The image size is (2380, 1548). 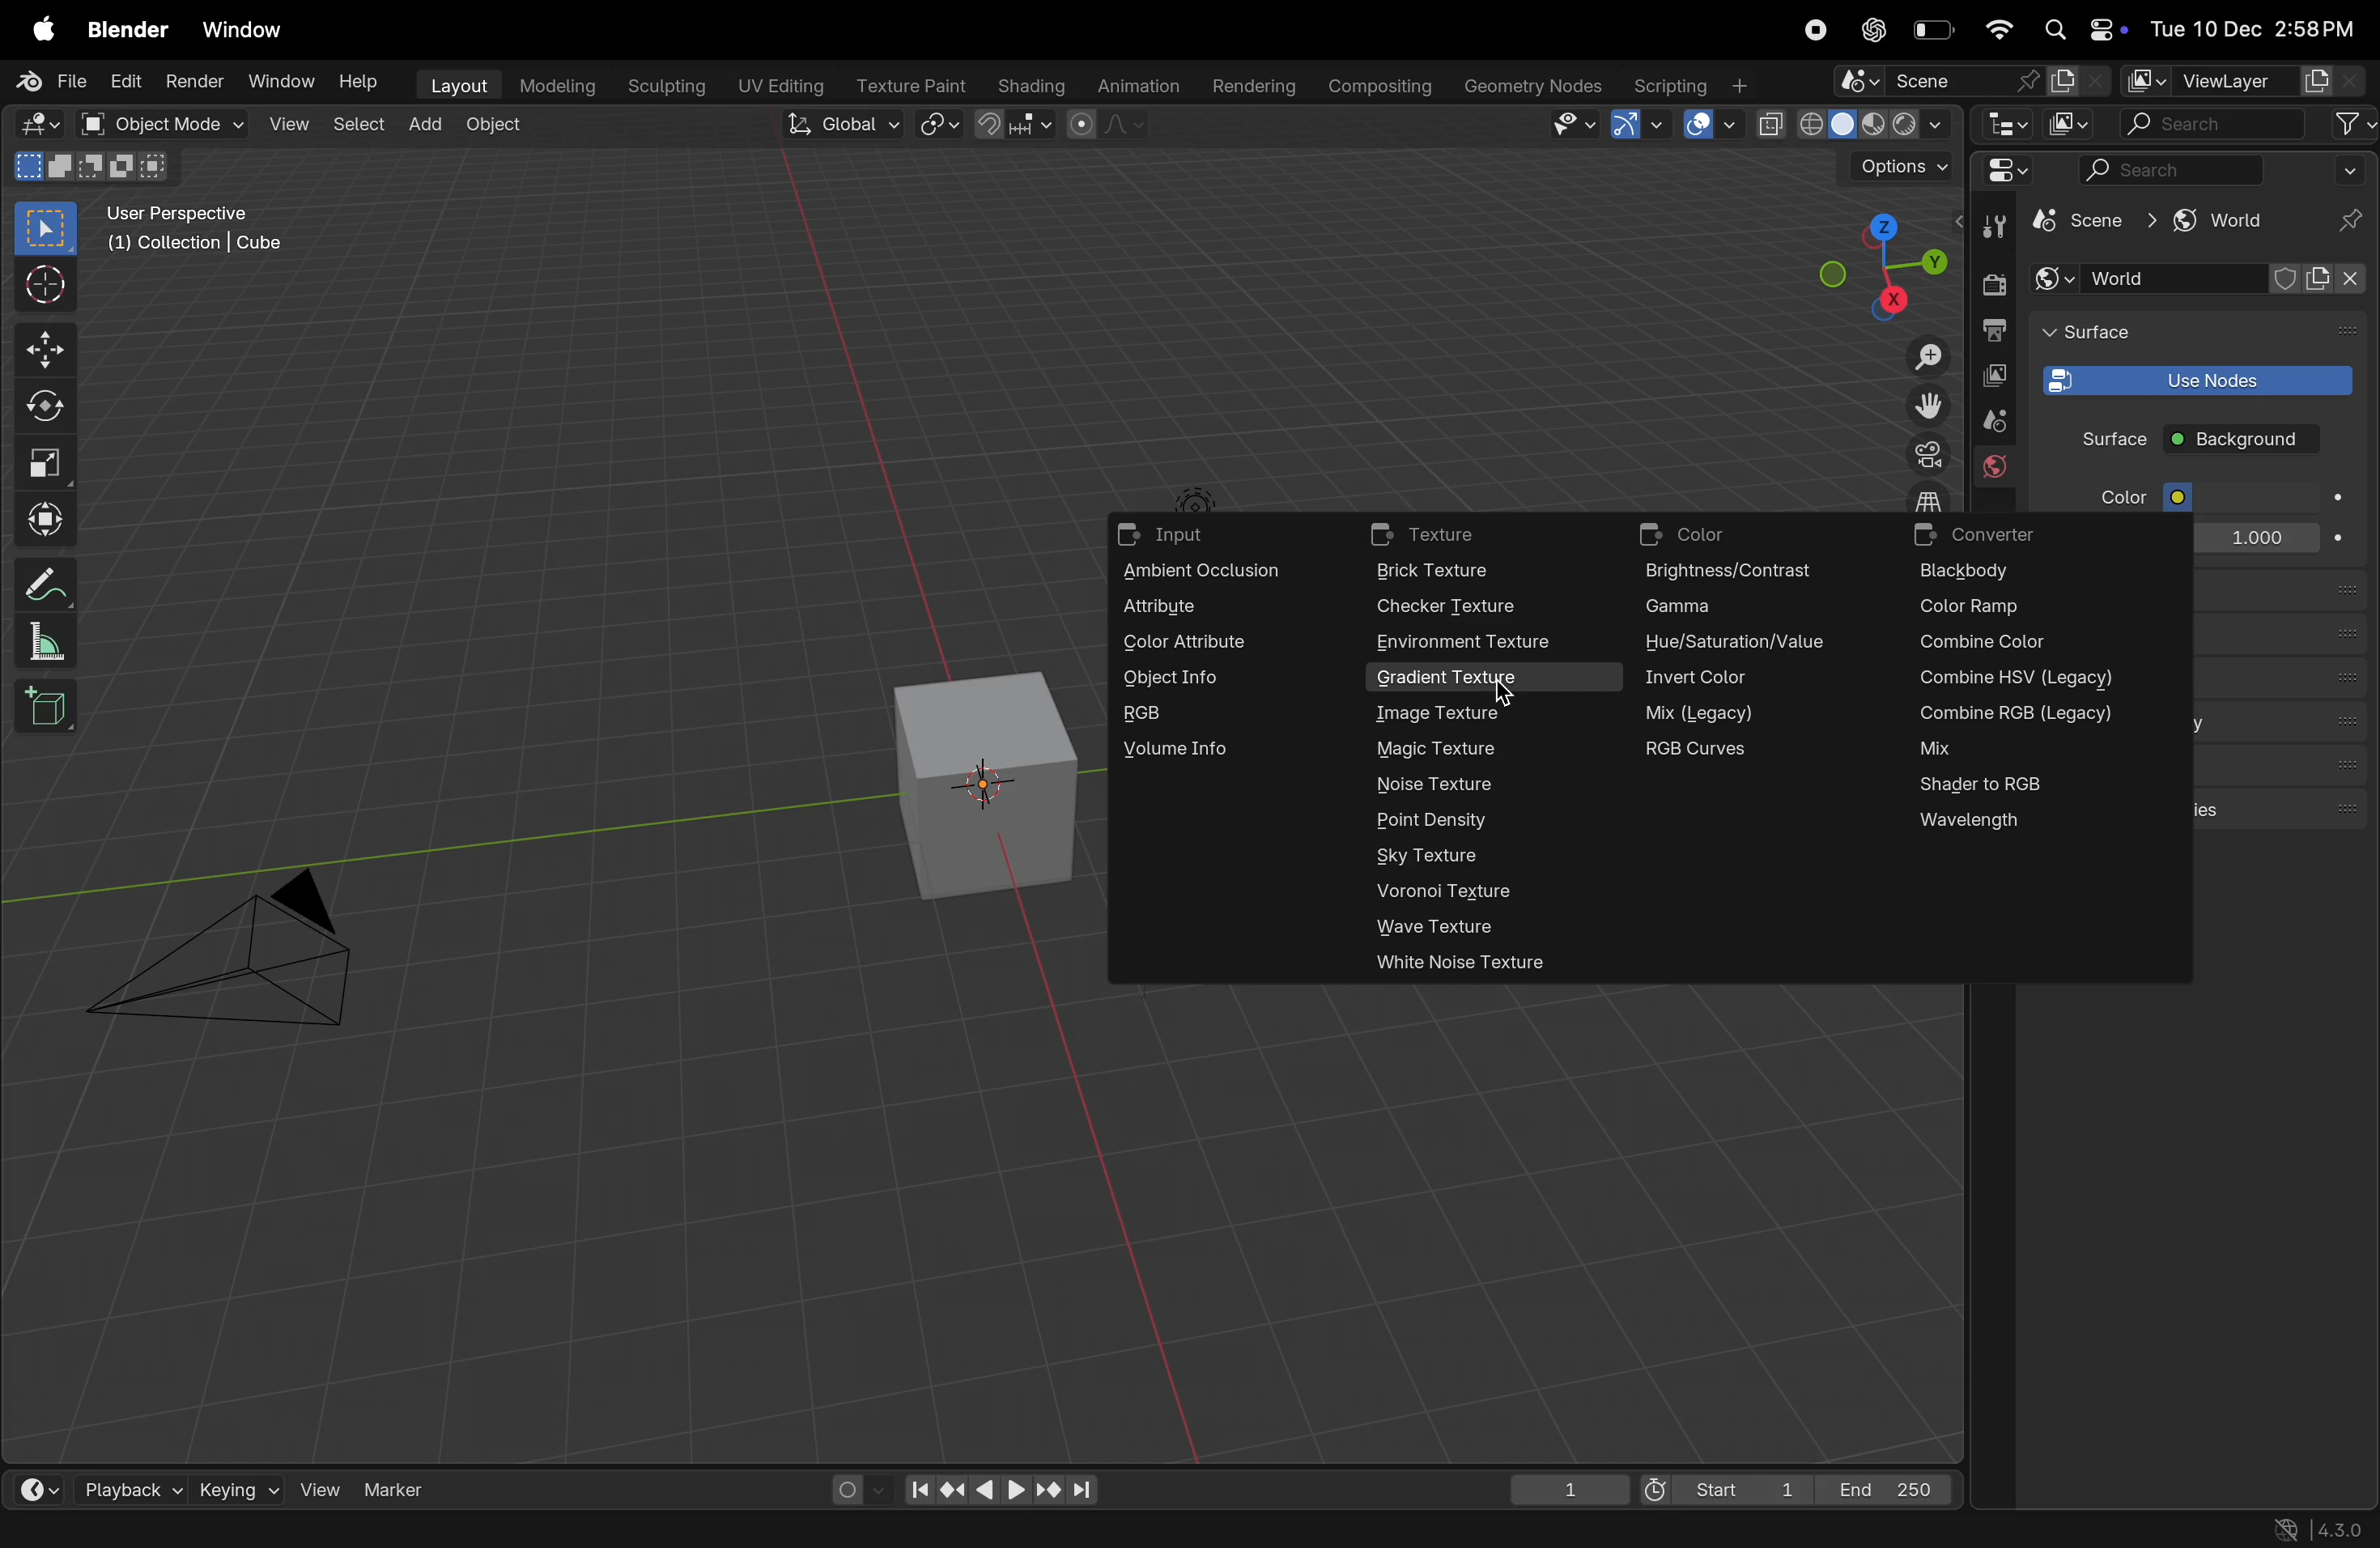 What do you see at coordinates (2117, 498) in the screenshot?
I see `Color` at bounding box center [2117, 498].